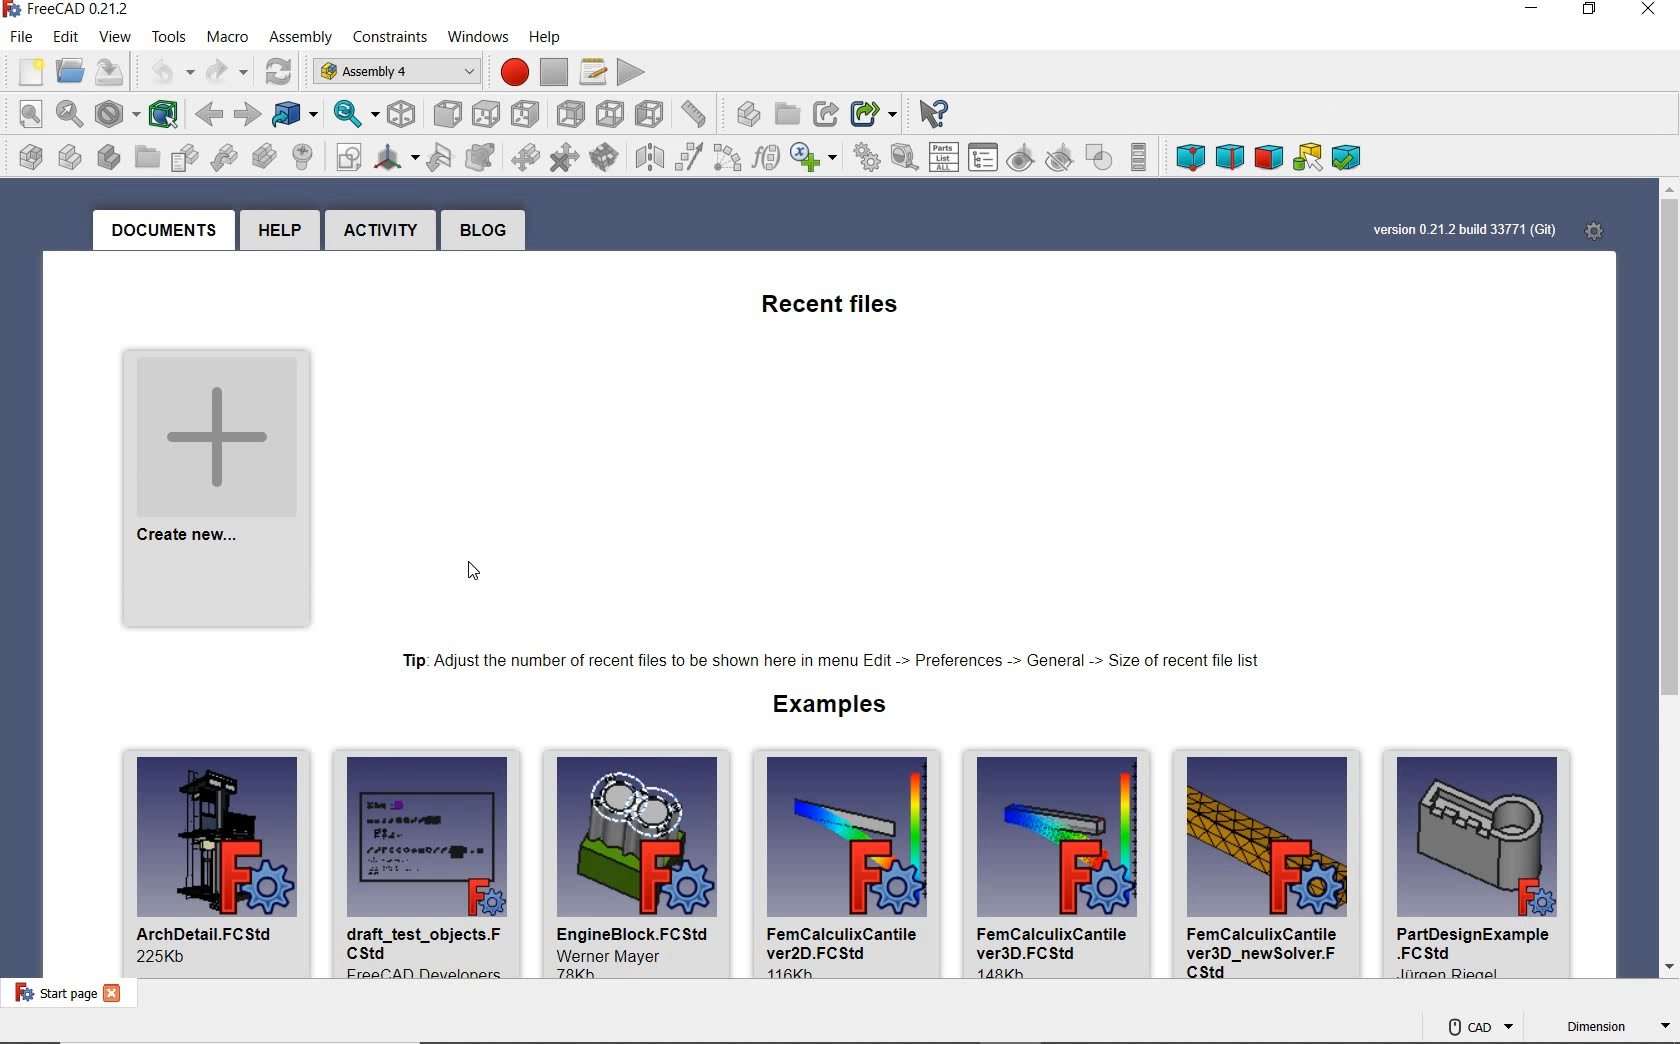 The image size is (1680, 1044). I want to click on minimize, so click(1530, 10).